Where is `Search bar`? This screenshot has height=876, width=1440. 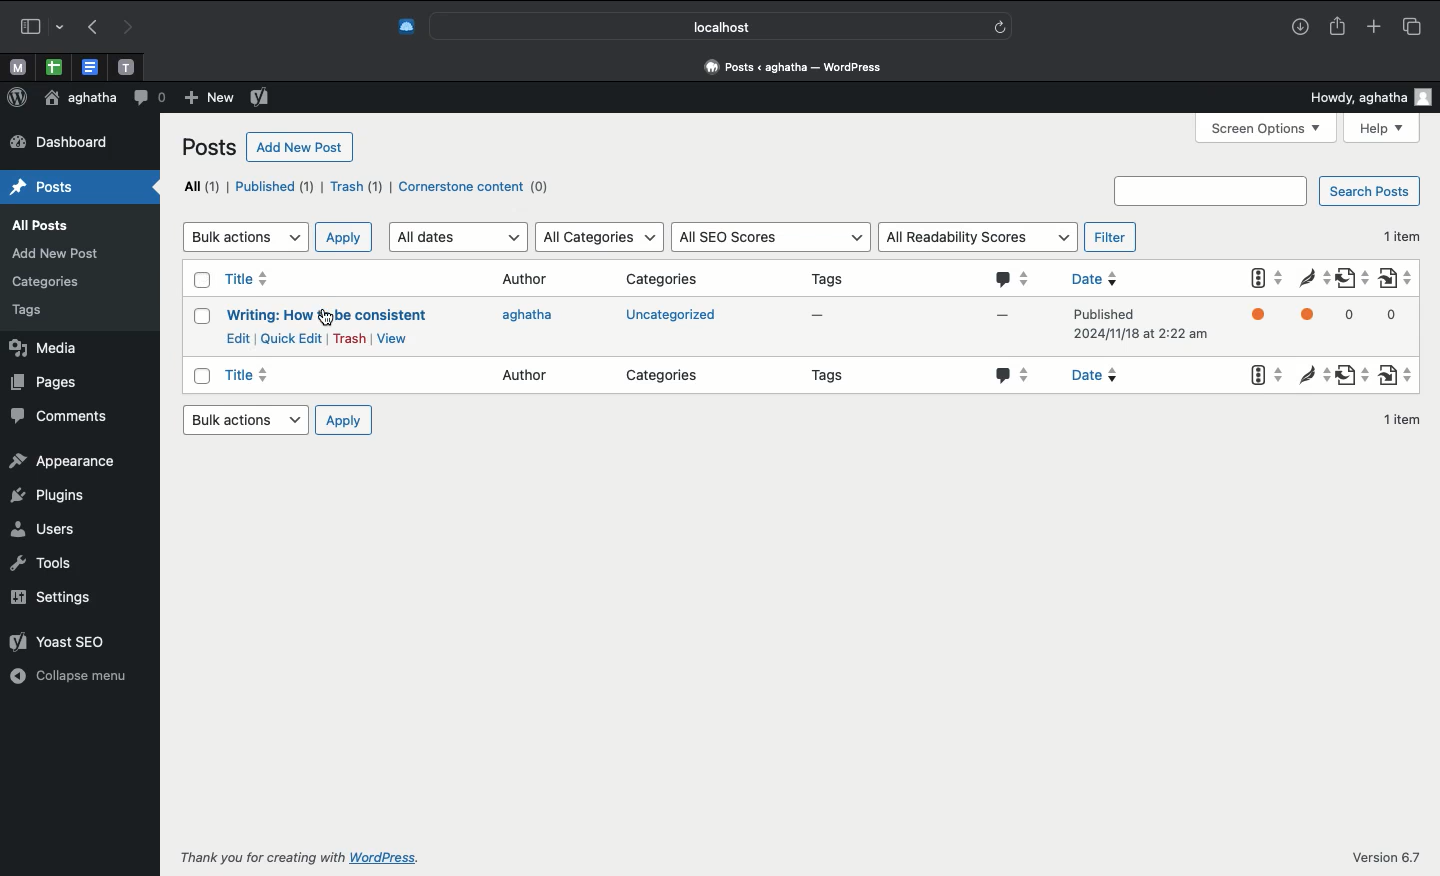 Search bar is located at coordinates (721, 26).